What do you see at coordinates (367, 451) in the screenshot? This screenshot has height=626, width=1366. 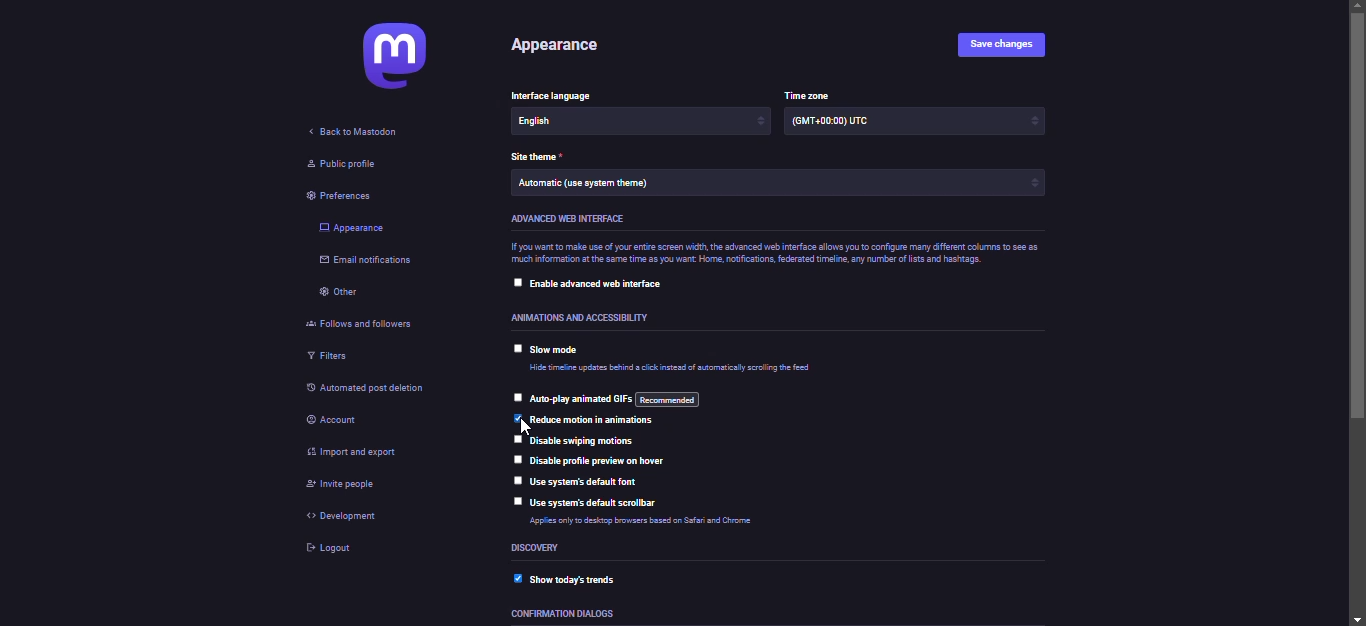 I see `import & export` at bounding box center [367, 451].